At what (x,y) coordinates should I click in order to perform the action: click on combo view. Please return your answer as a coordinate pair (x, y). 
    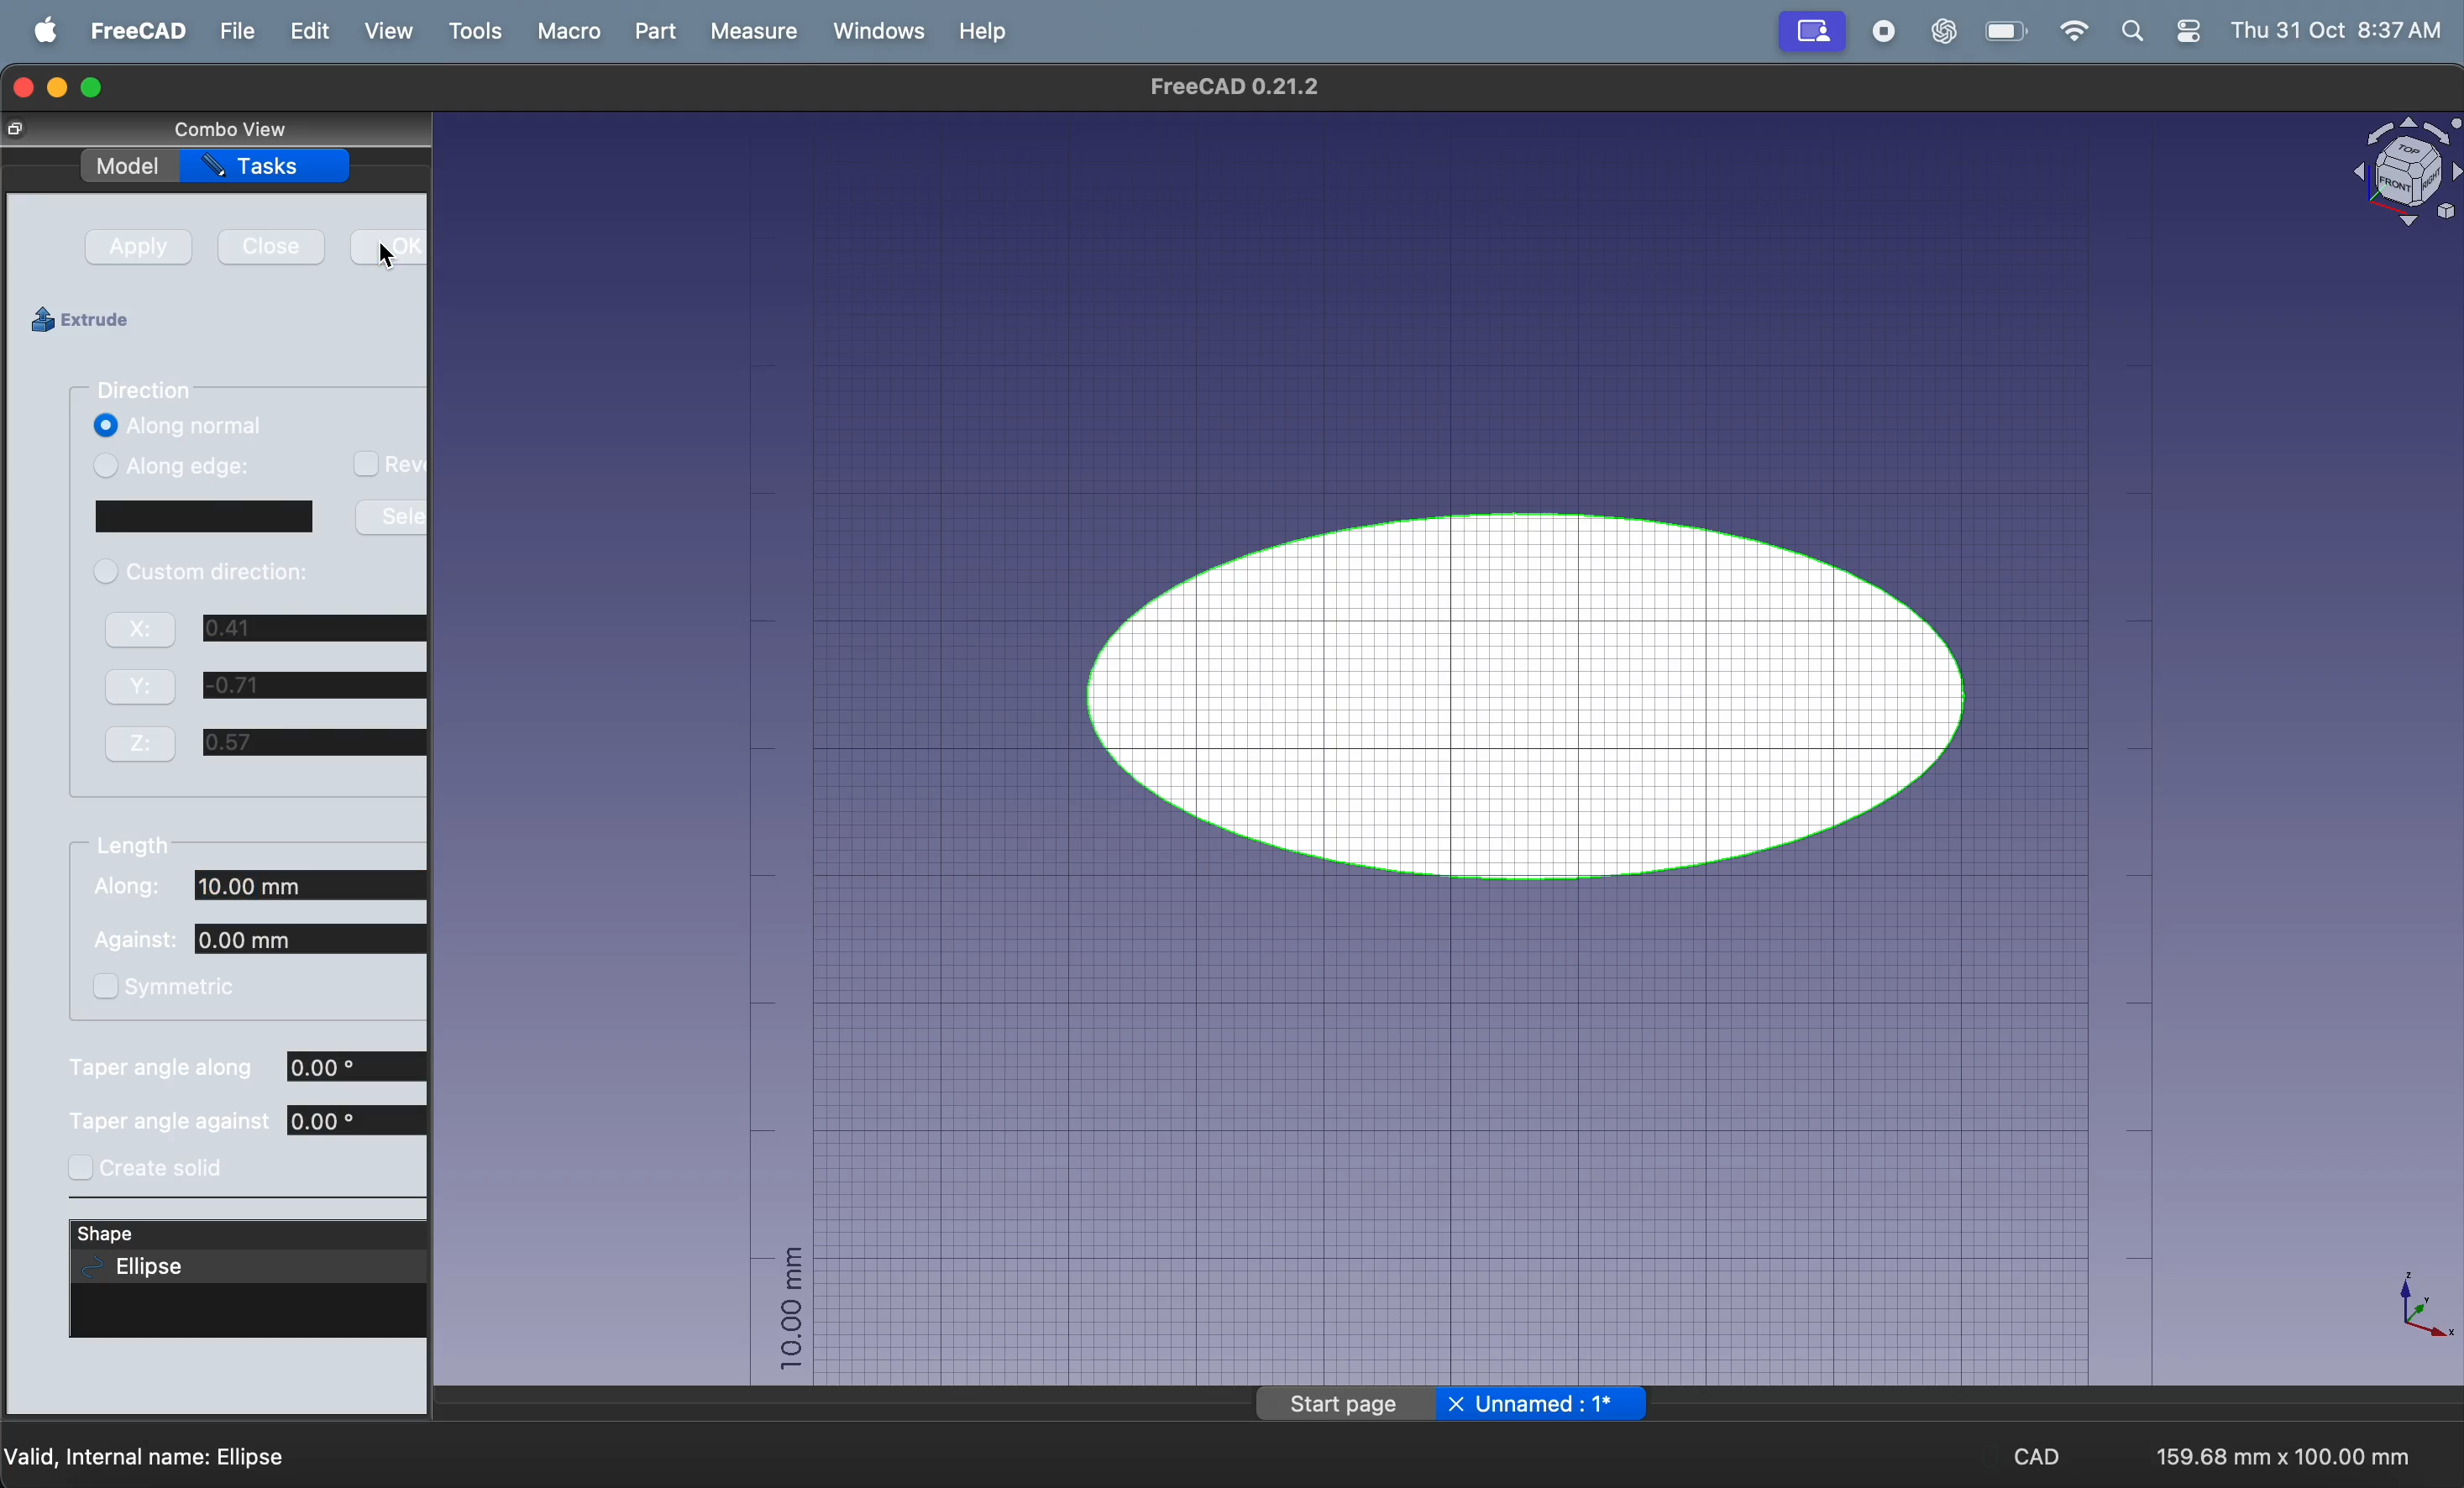
    Looking at the image, I should click on (268, 131).